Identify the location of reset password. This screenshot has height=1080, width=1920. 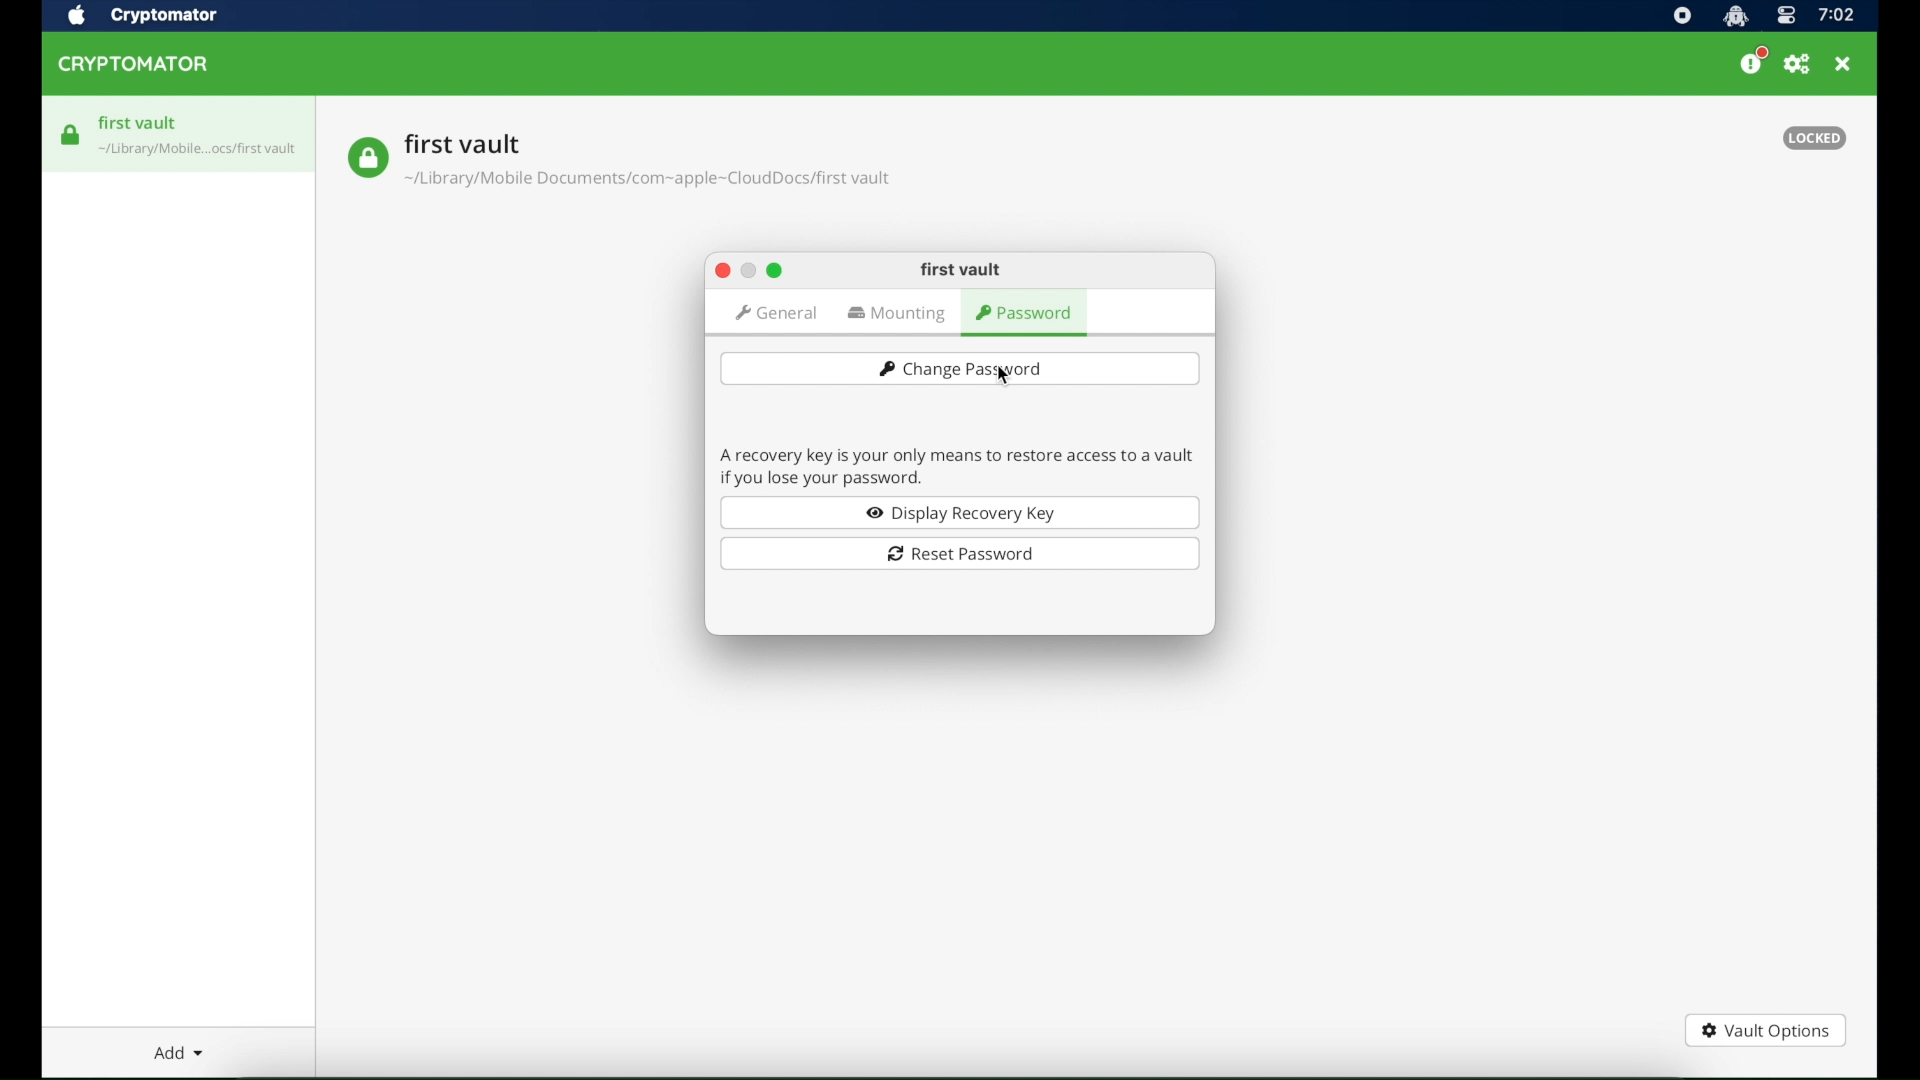
(960, 554).